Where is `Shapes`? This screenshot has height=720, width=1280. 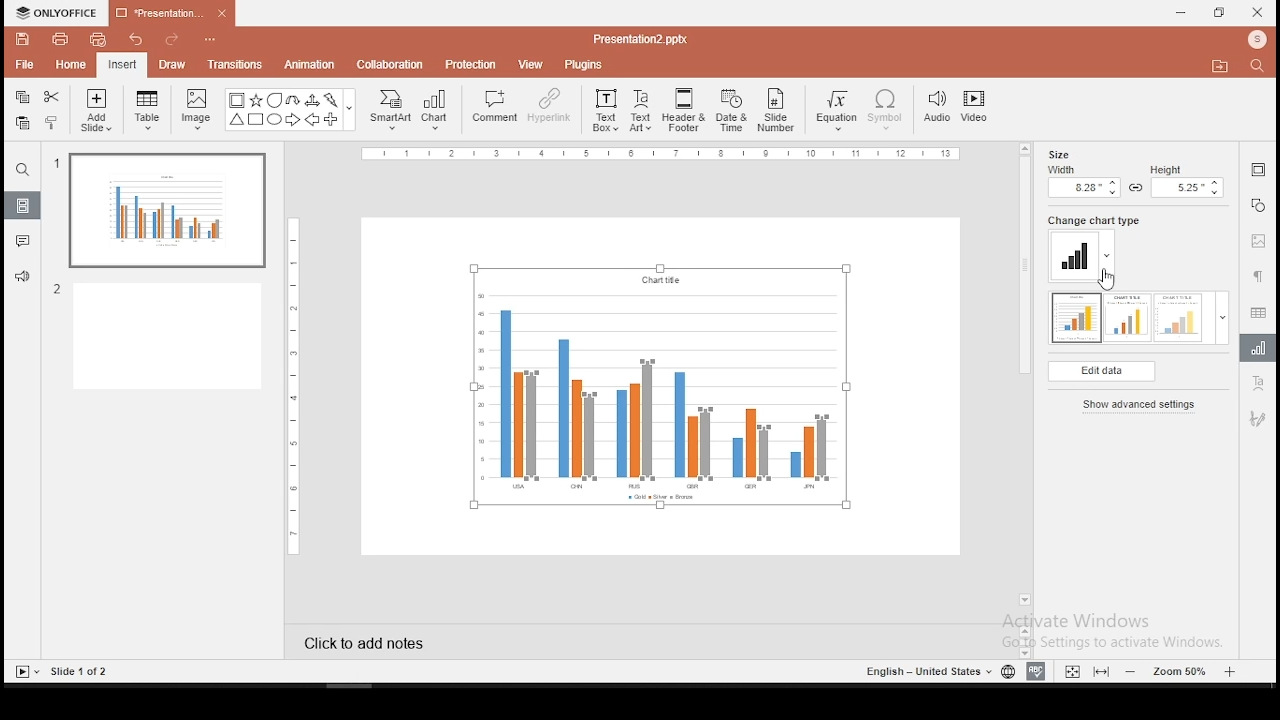
Shapes is located at coordinates (287, 112).